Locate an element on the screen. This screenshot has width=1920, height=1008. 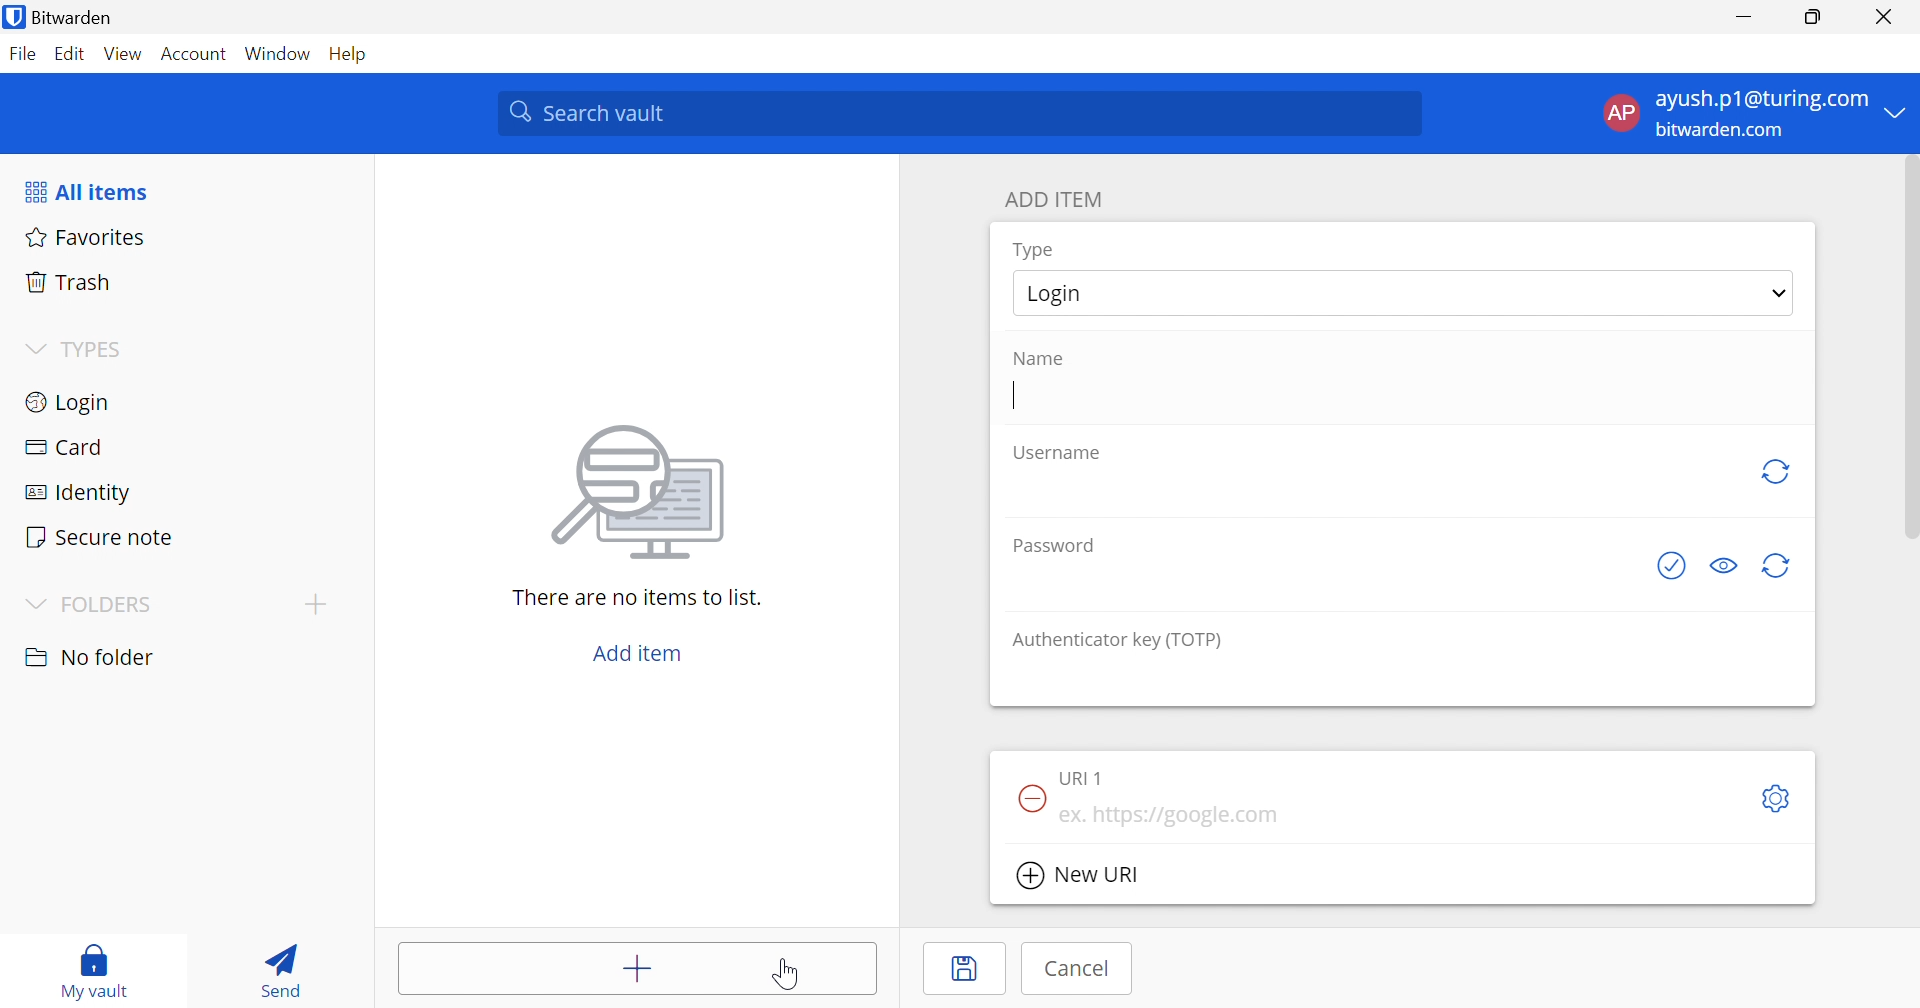
Regenerate password is located at coordinates (1778, 567).